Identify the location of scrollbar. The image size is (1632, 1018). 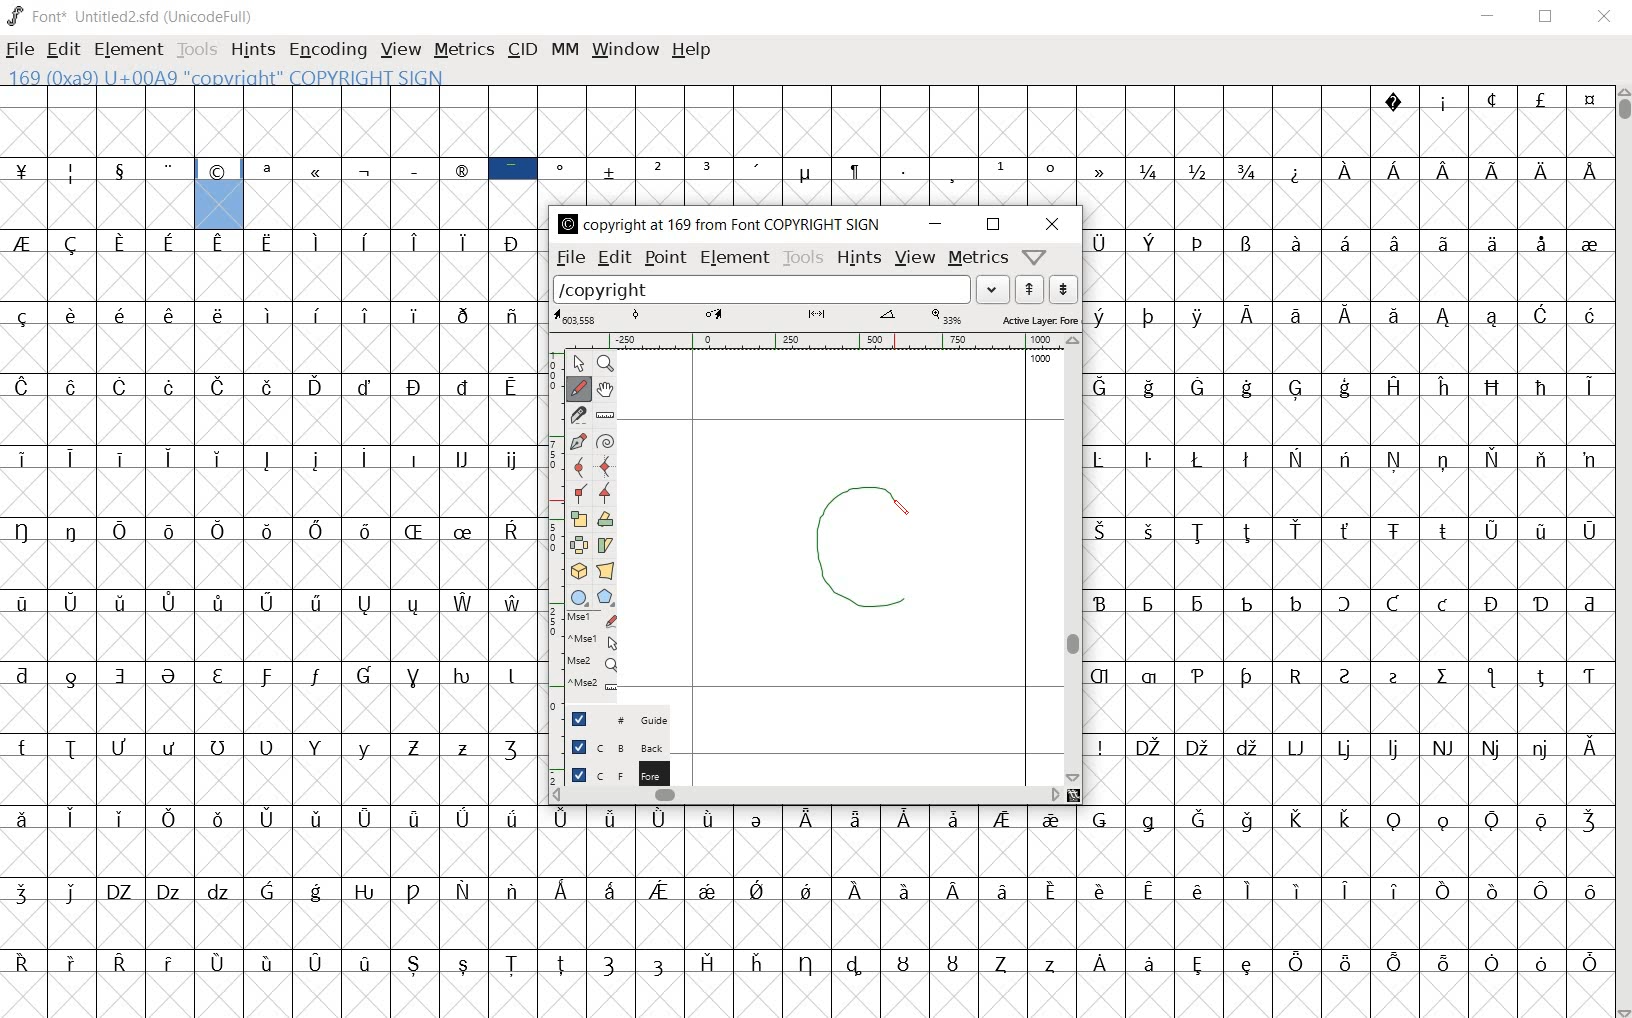
(1622, 553).